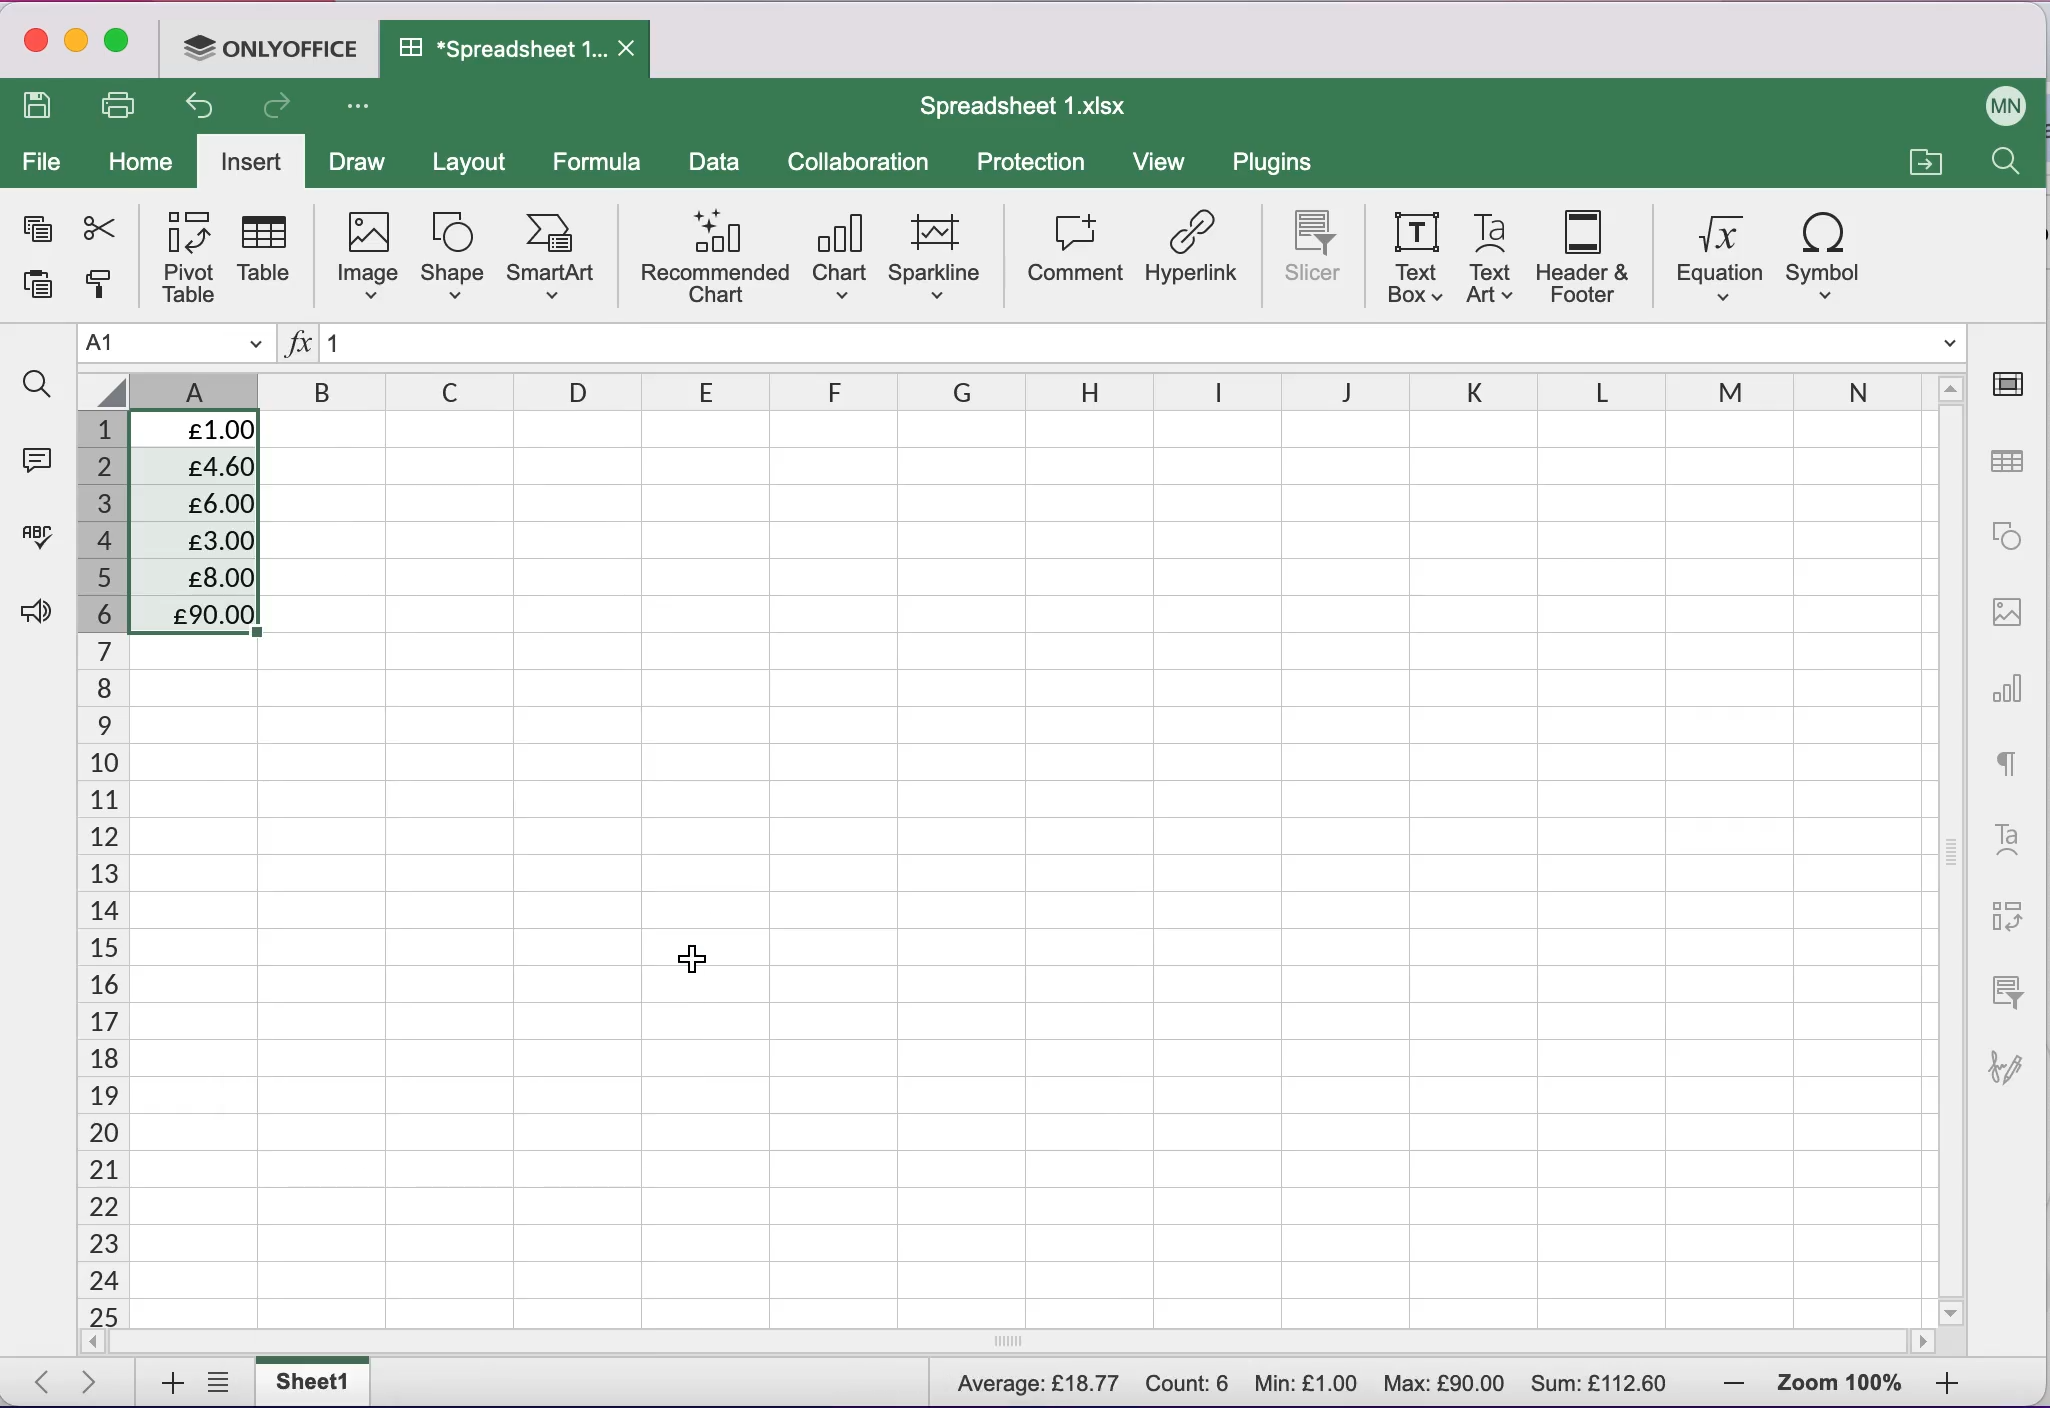 Image resolution: width=2050 pixels, height=1408 pixels. Describe the element at coordinates (118, 46) in the screenshot. I see `maximize` at that location.